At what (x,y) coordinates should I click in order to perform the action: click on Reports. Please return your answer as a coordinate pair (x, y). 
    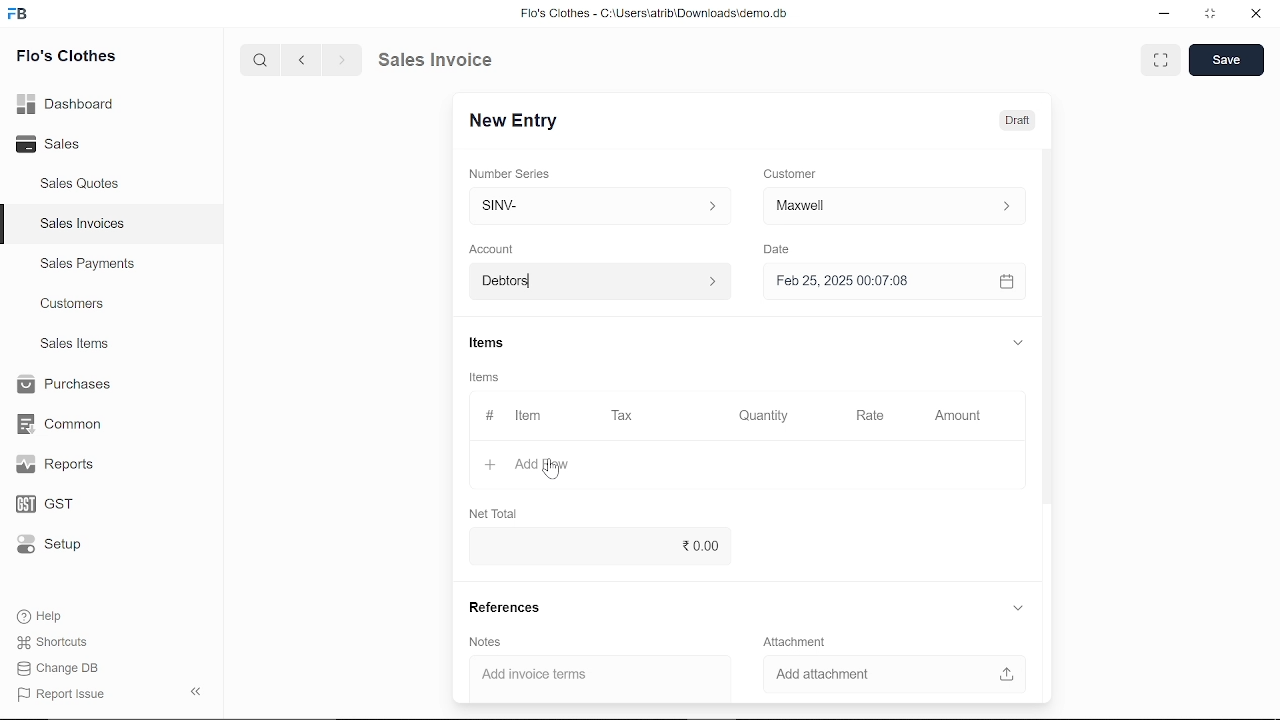
    Looking at the image, I should click on (60, 465).